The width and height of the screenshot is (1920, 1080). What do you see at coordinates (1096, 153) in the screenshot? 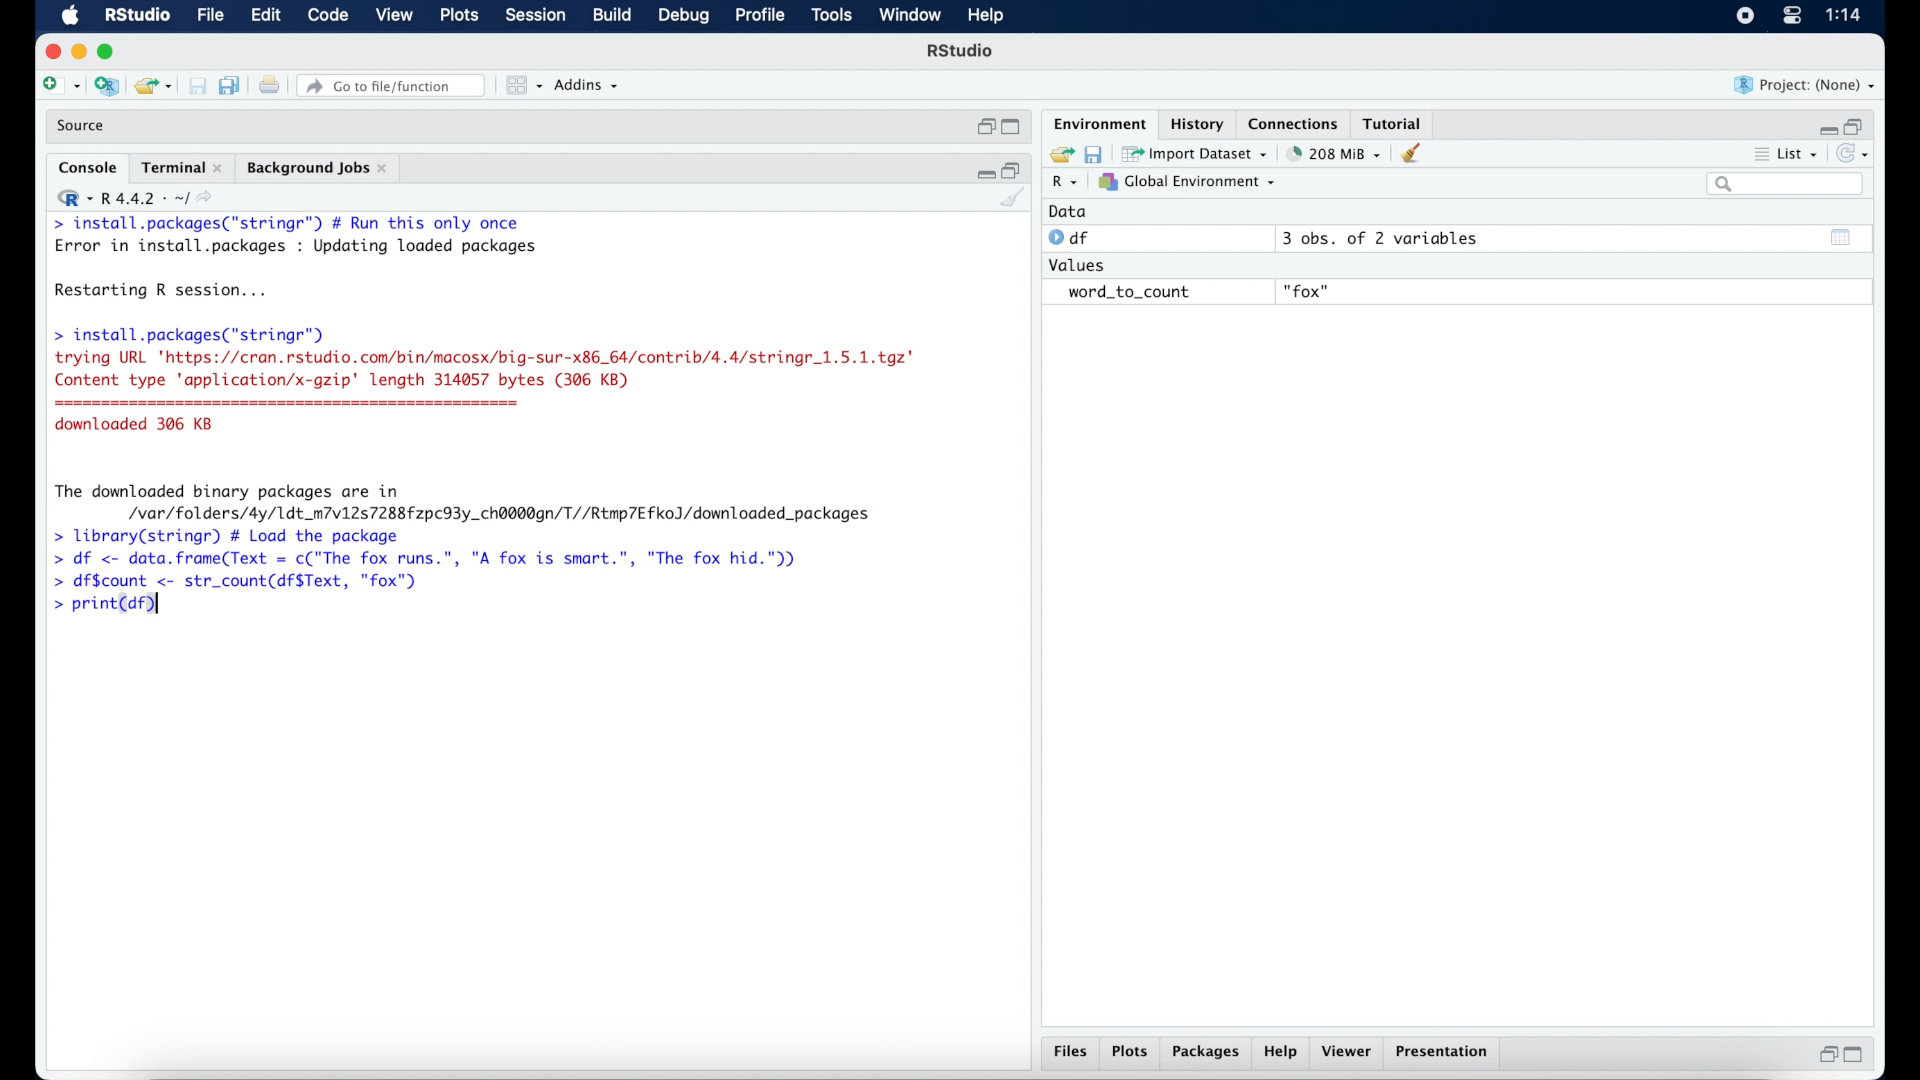
I see `save` at bounding box center [1096, 153].